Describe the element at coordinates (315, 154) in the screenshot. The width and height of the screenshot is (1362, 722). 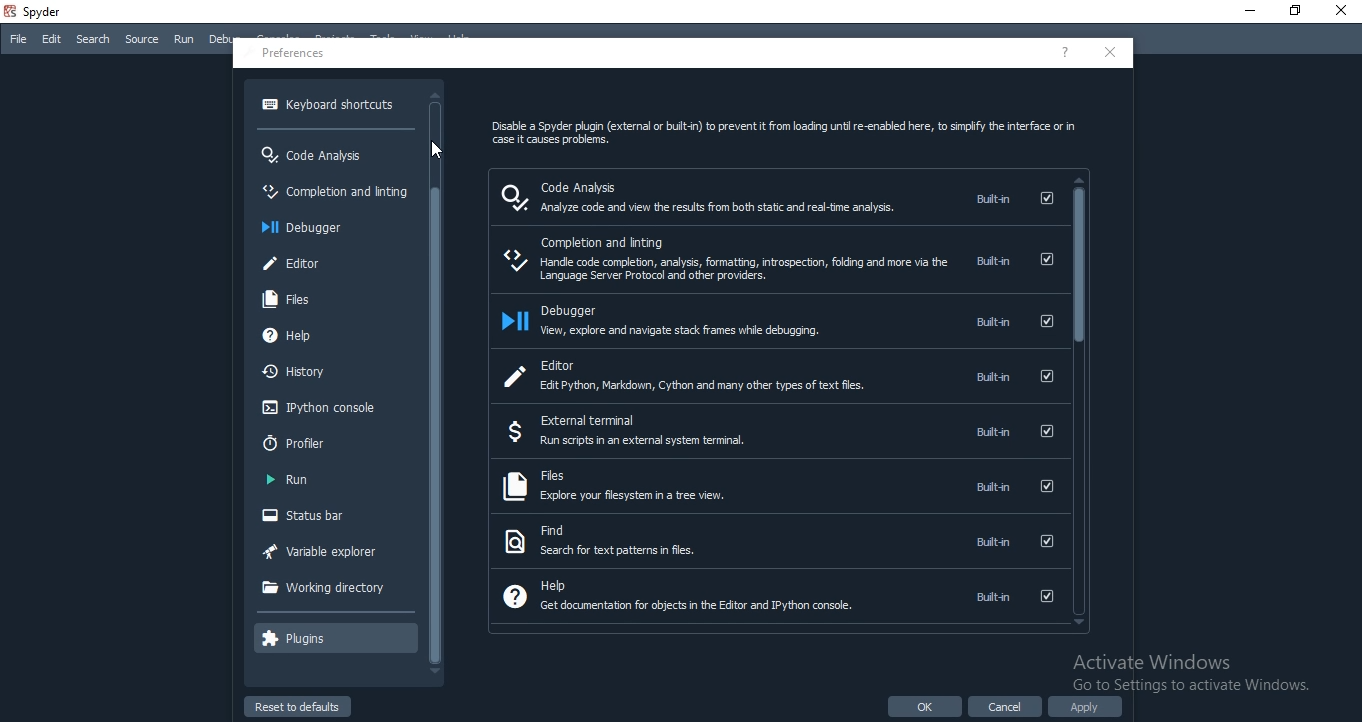
I see `Code Analysis` at that location.